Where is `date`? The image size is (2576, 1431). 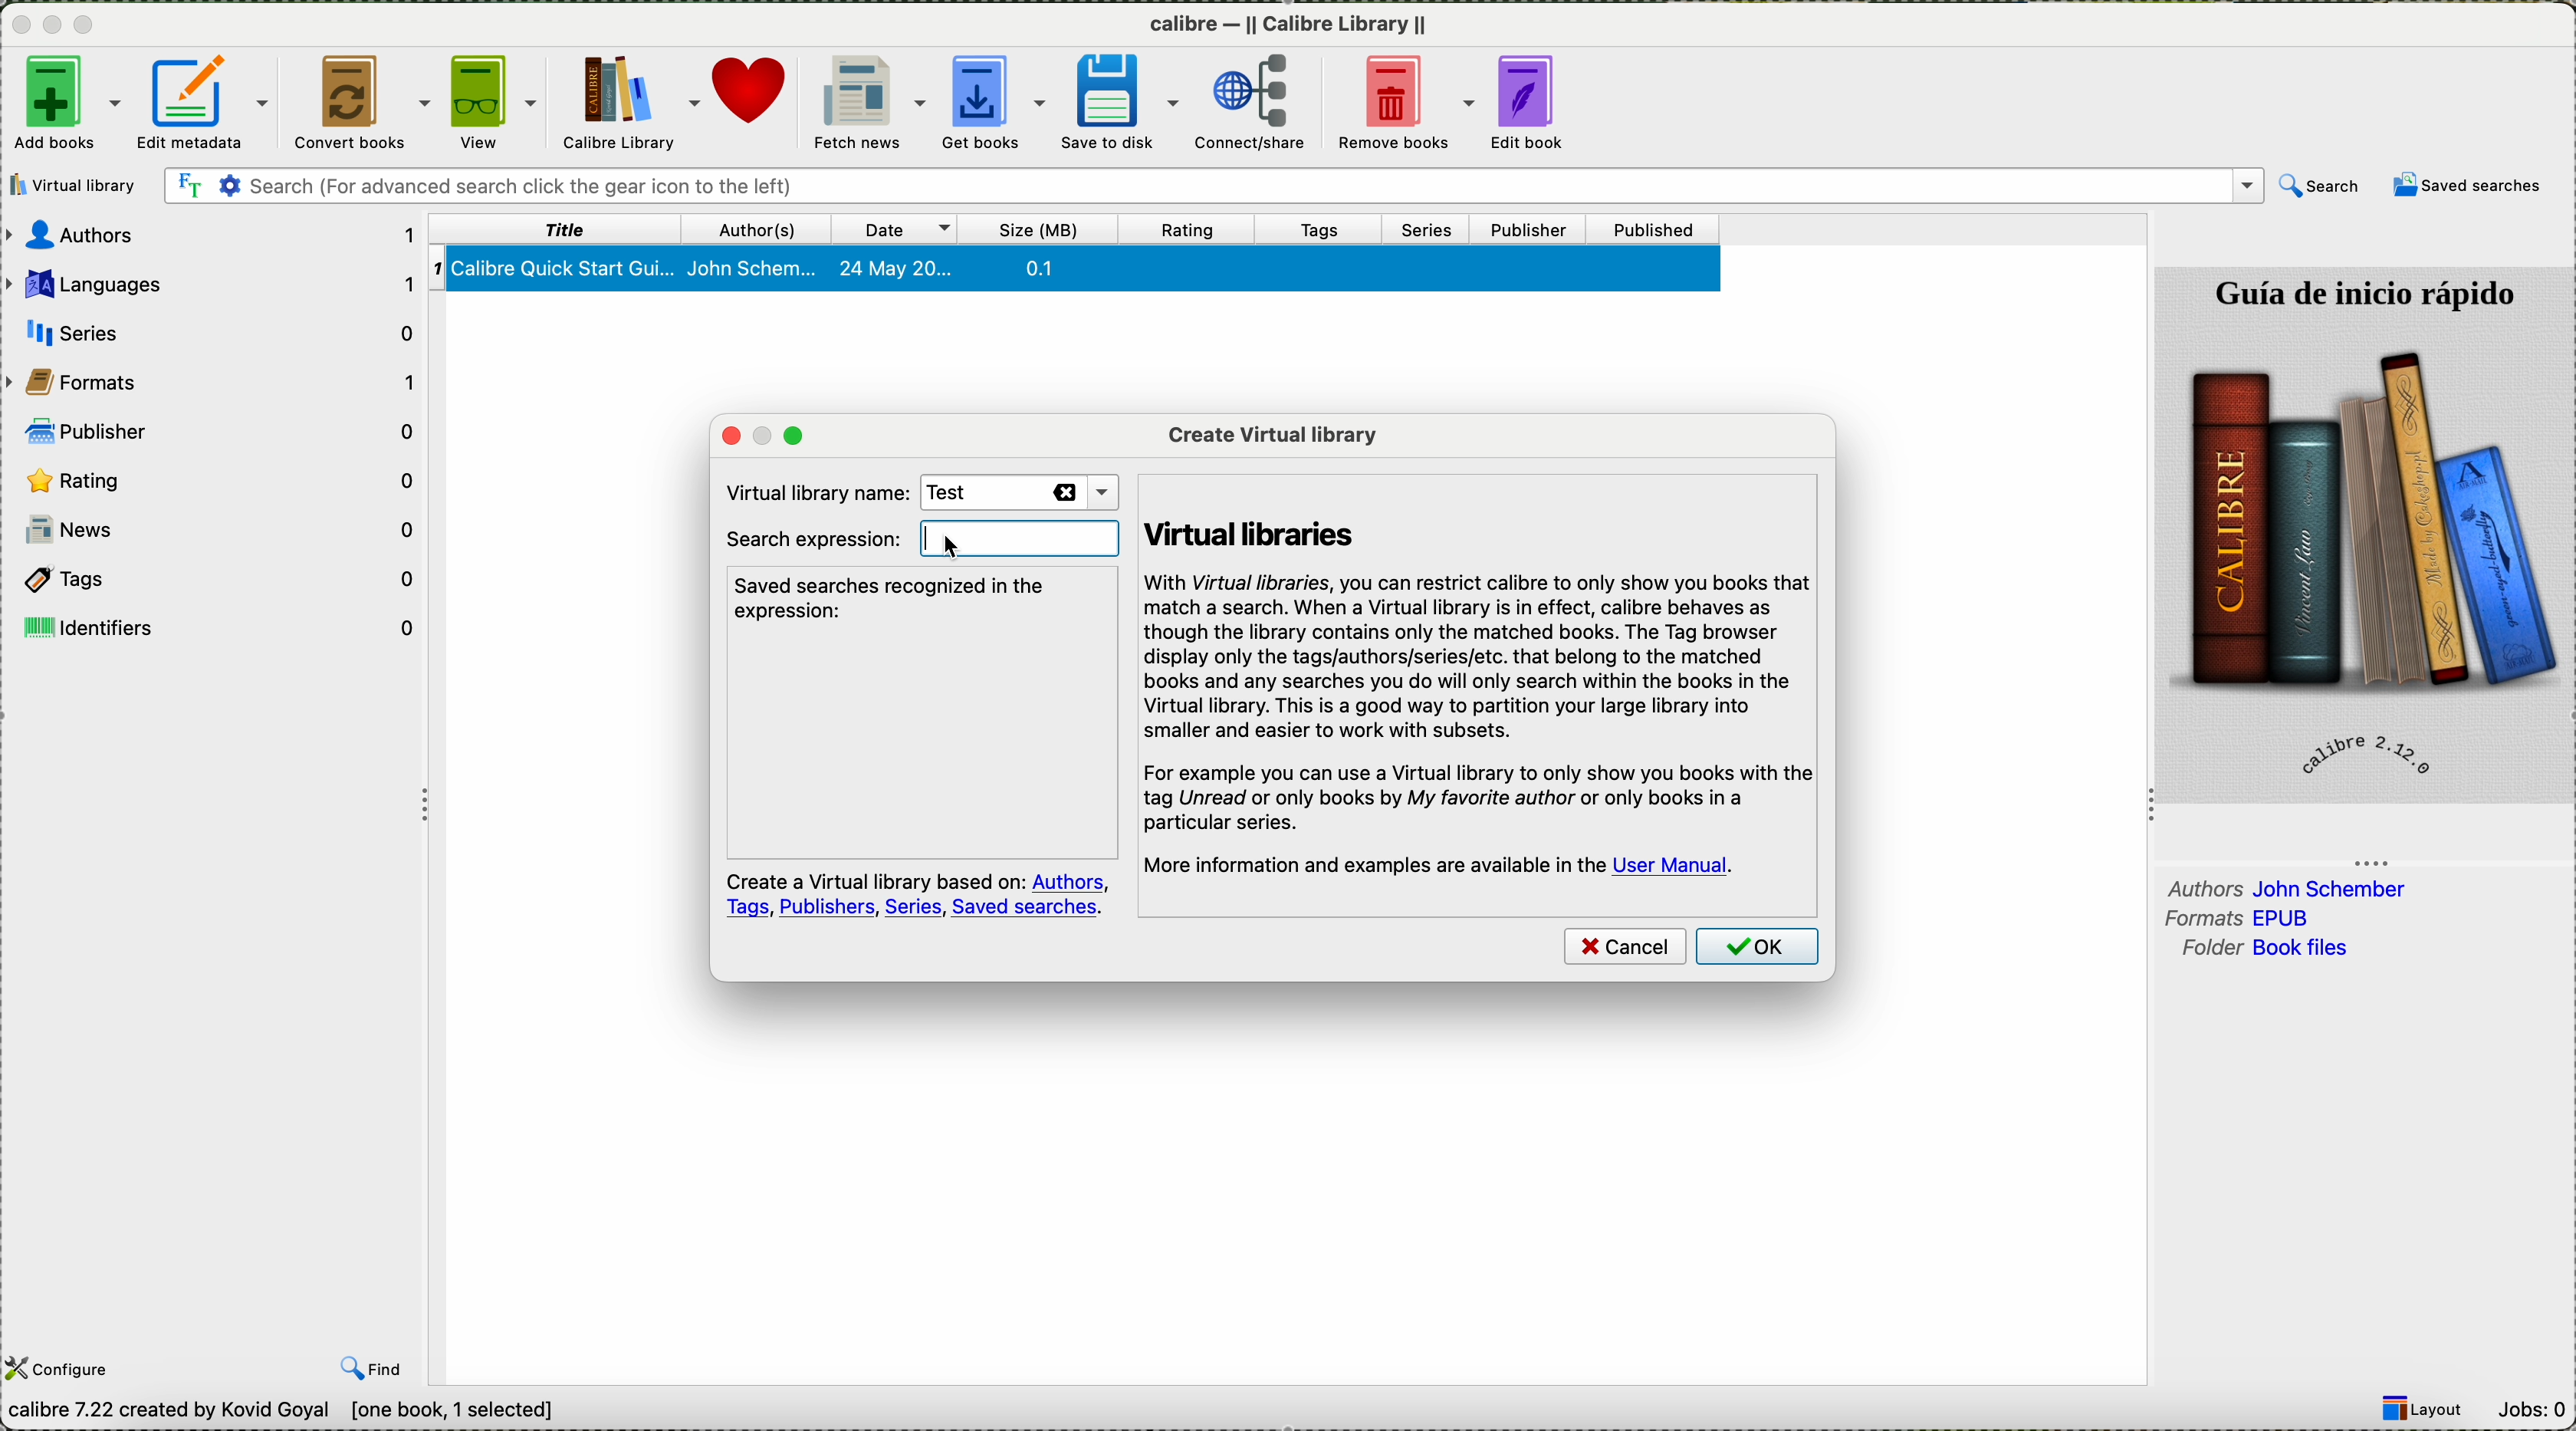
date is located at coordinates (905, 228).